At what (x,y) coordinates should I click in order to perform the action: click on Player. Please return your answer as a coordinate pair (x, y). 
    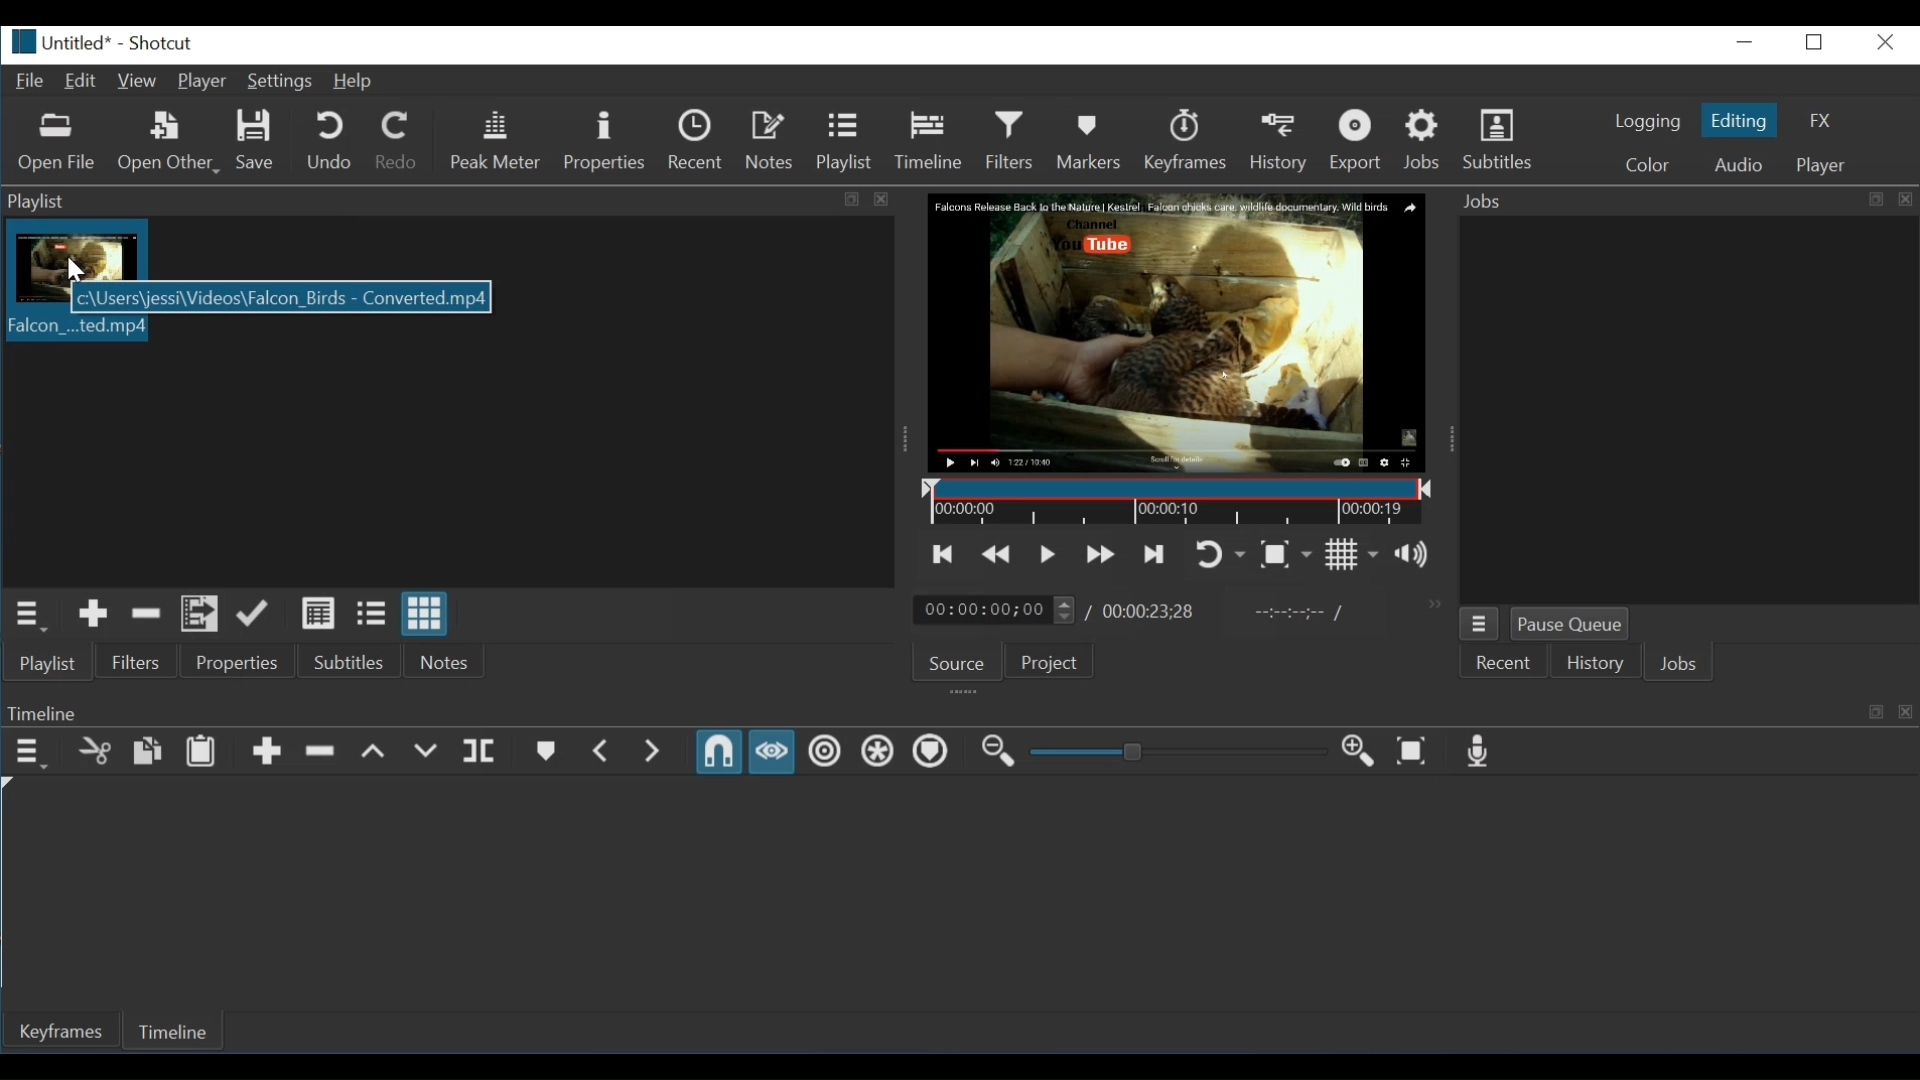
    Looking at the image, I should click on (202, 82).